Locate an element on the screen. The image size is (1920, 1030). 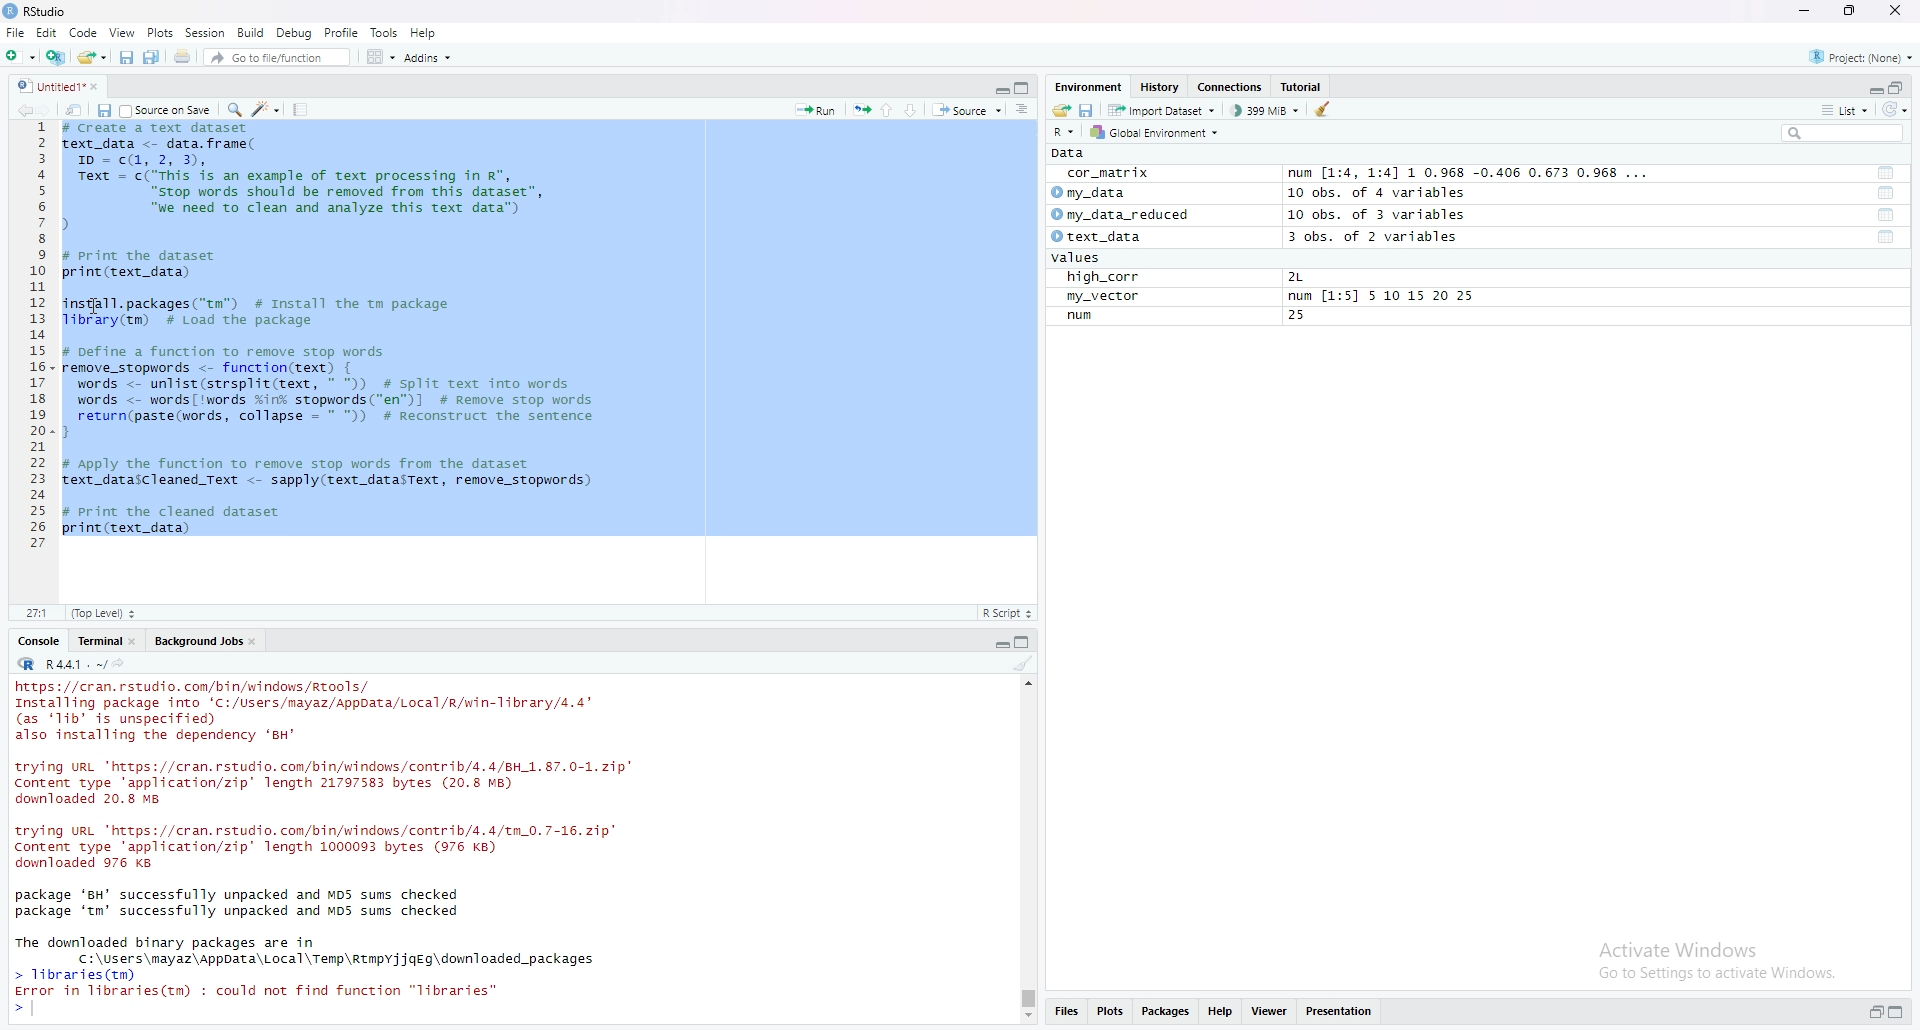
expand is located at coordinates (1873, 1011).